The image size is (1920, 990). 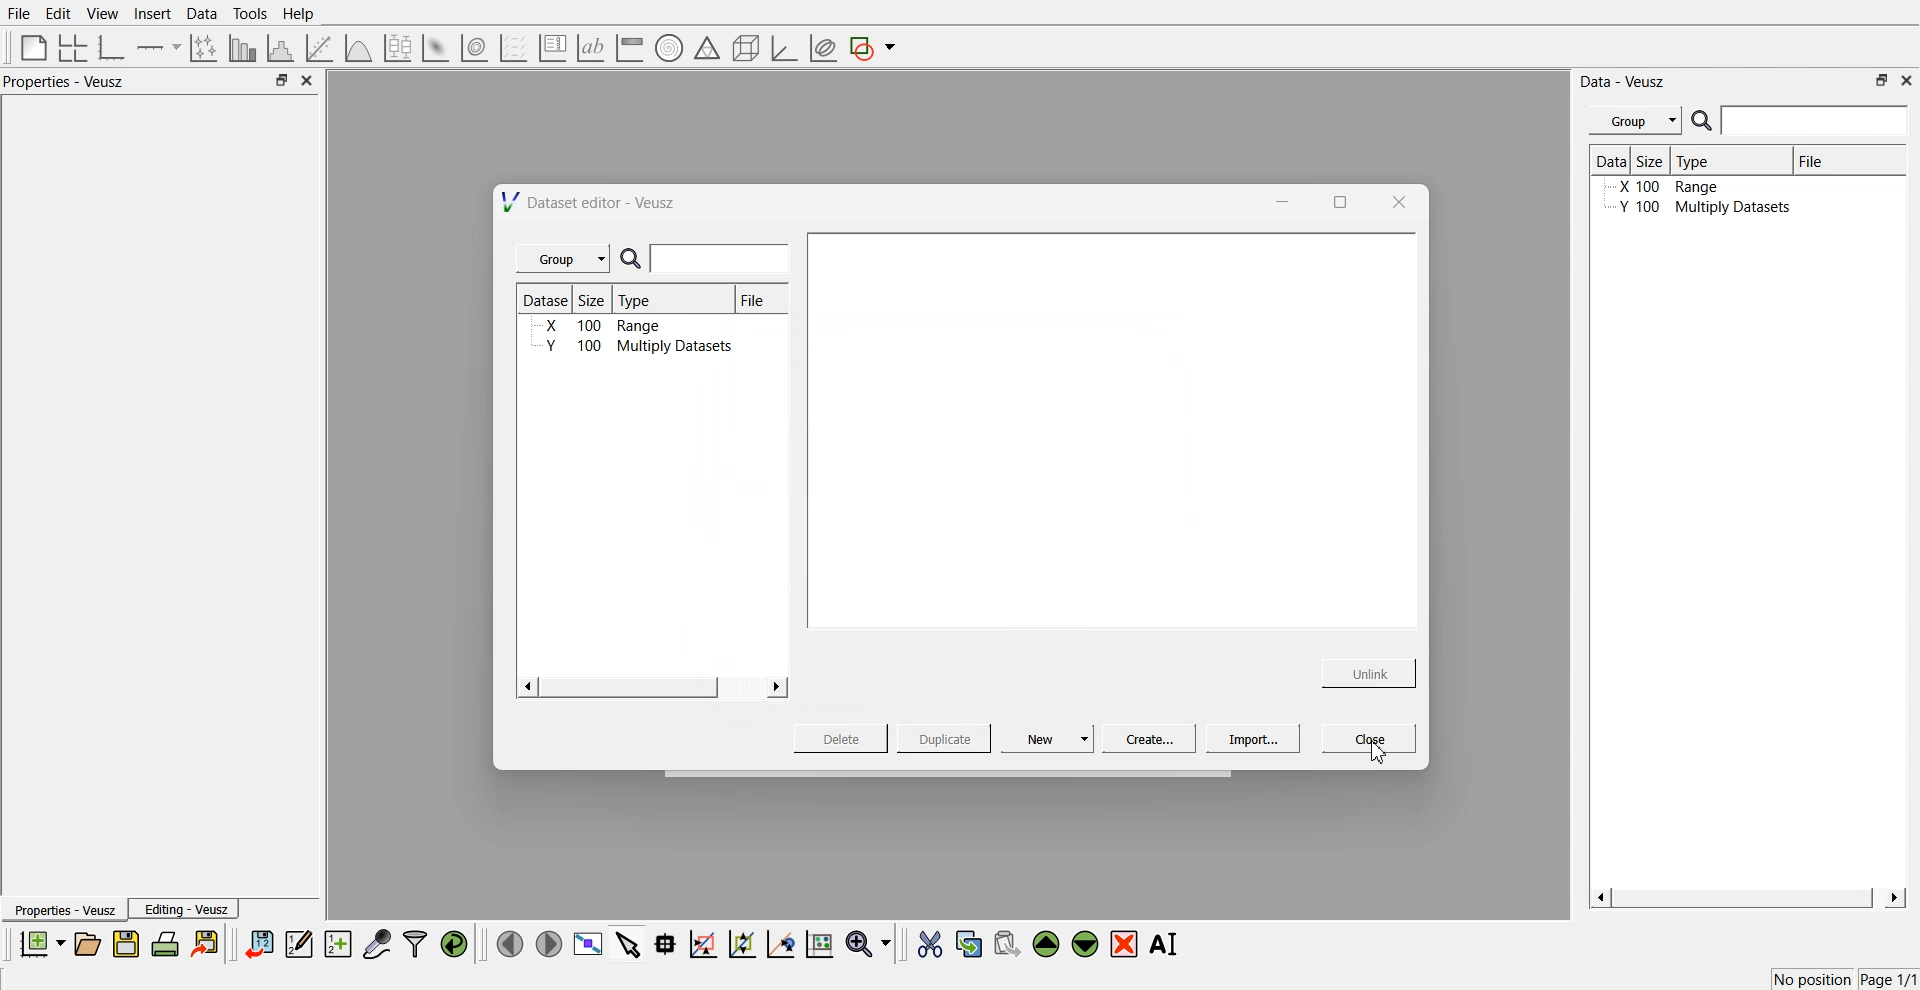 What do you see at coordinates (1624, 82) in the screenshot?
I see `Data - Veusz` at bounding box center [1624, 82].